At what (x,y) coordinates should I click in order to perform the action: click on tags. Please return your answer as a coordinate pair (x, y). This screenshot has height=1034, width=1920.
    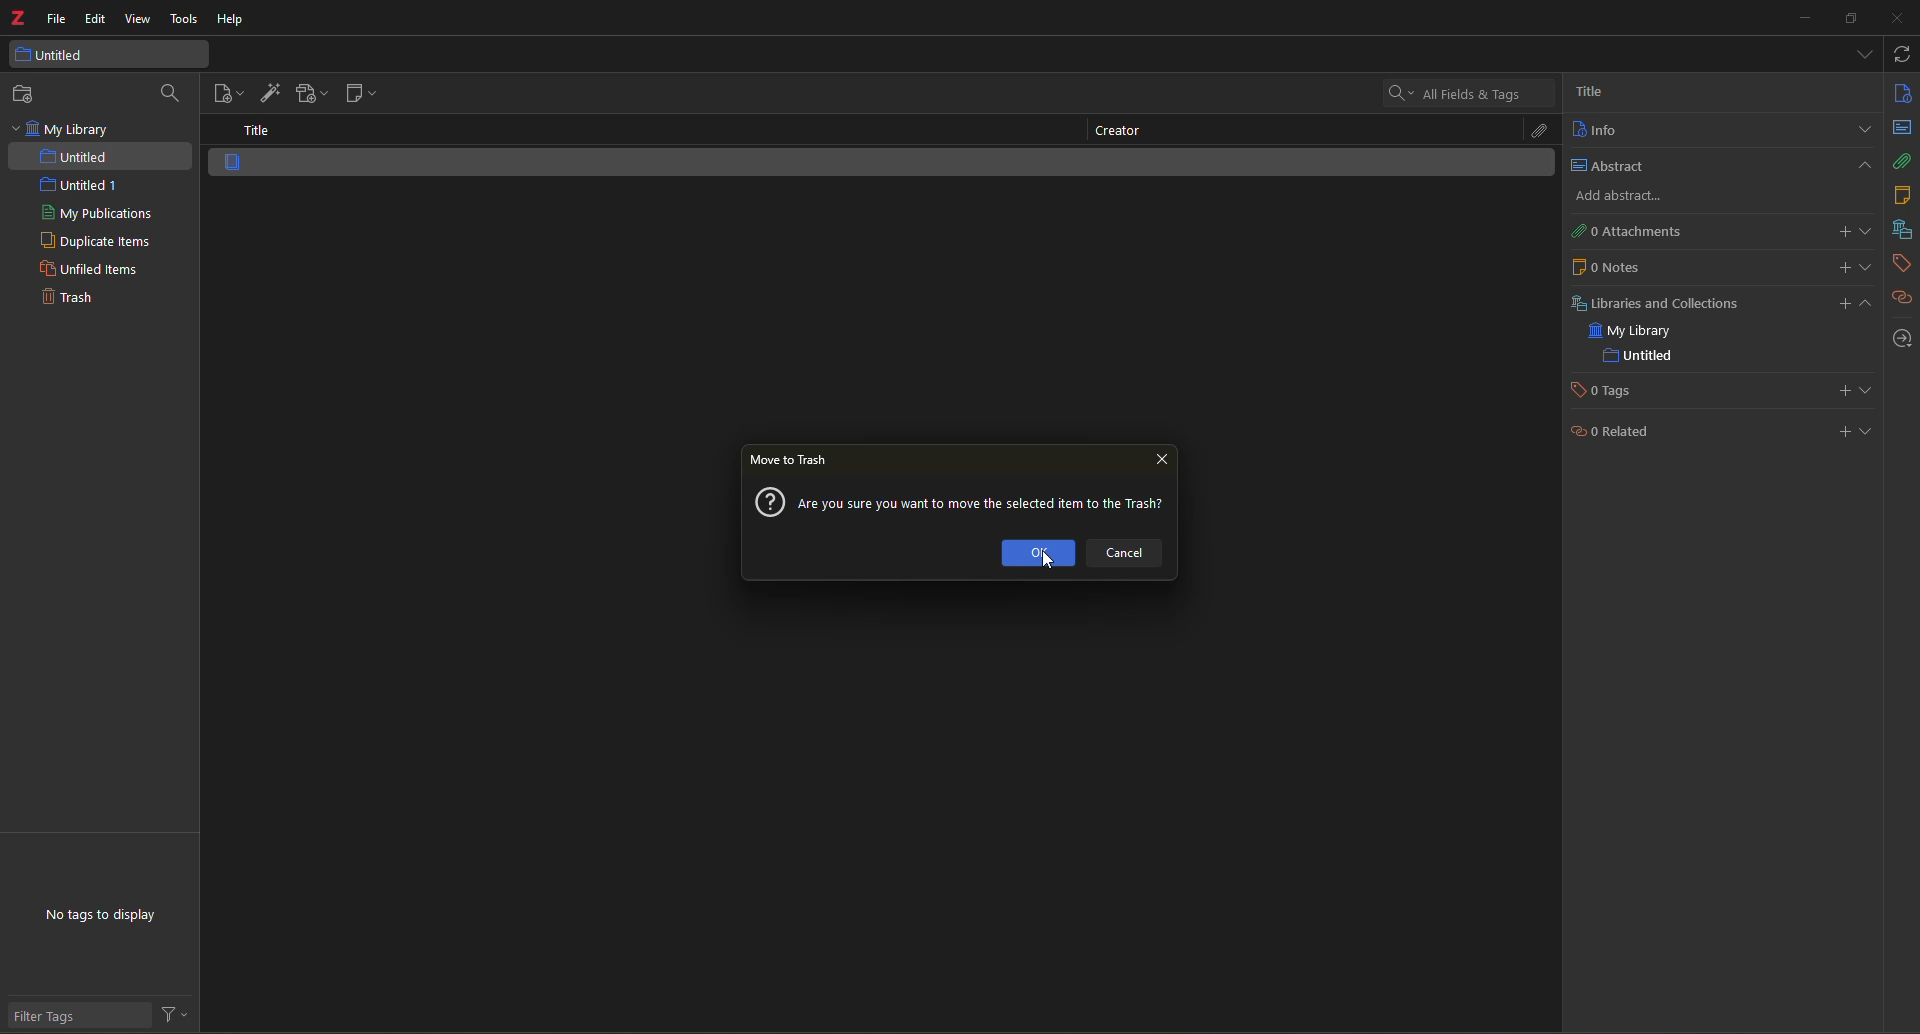
    Looking at the image, I should click on (1608, 391).